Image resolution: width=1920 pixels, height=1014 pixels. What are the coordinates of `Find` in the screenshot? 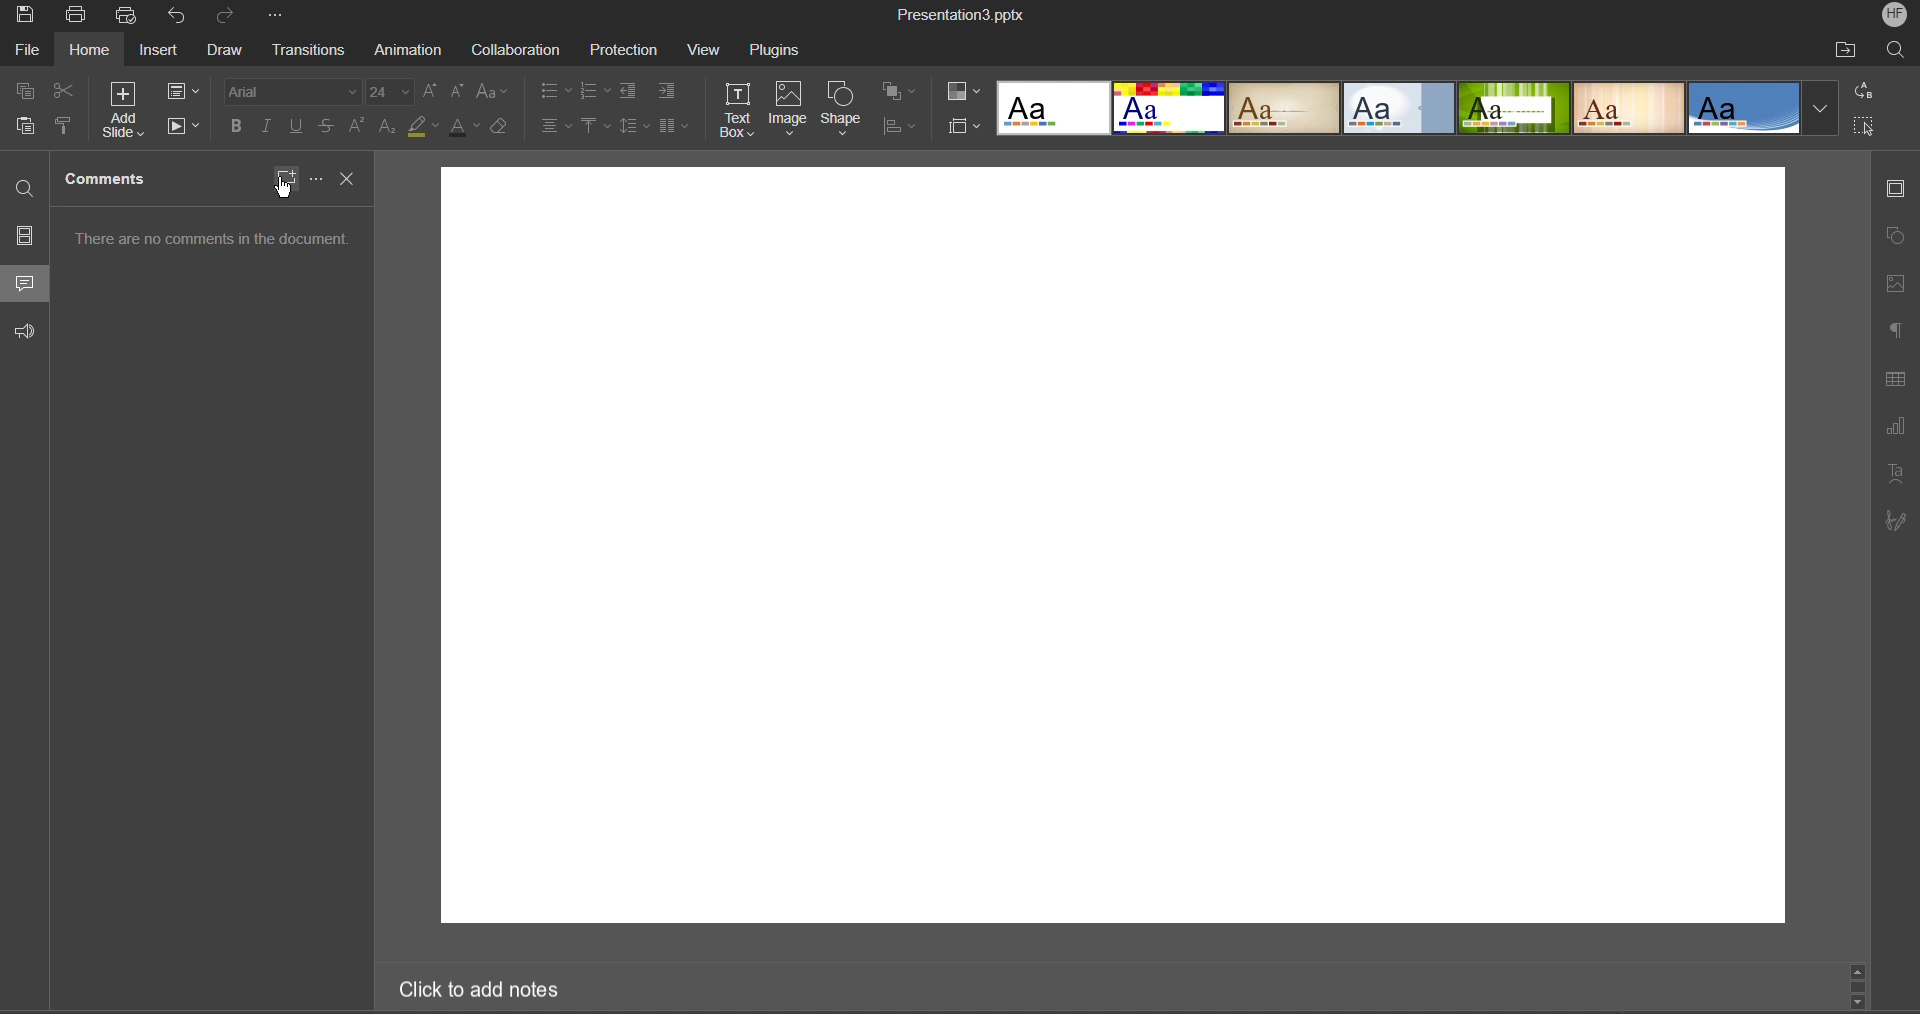 It's located at (26, 190).